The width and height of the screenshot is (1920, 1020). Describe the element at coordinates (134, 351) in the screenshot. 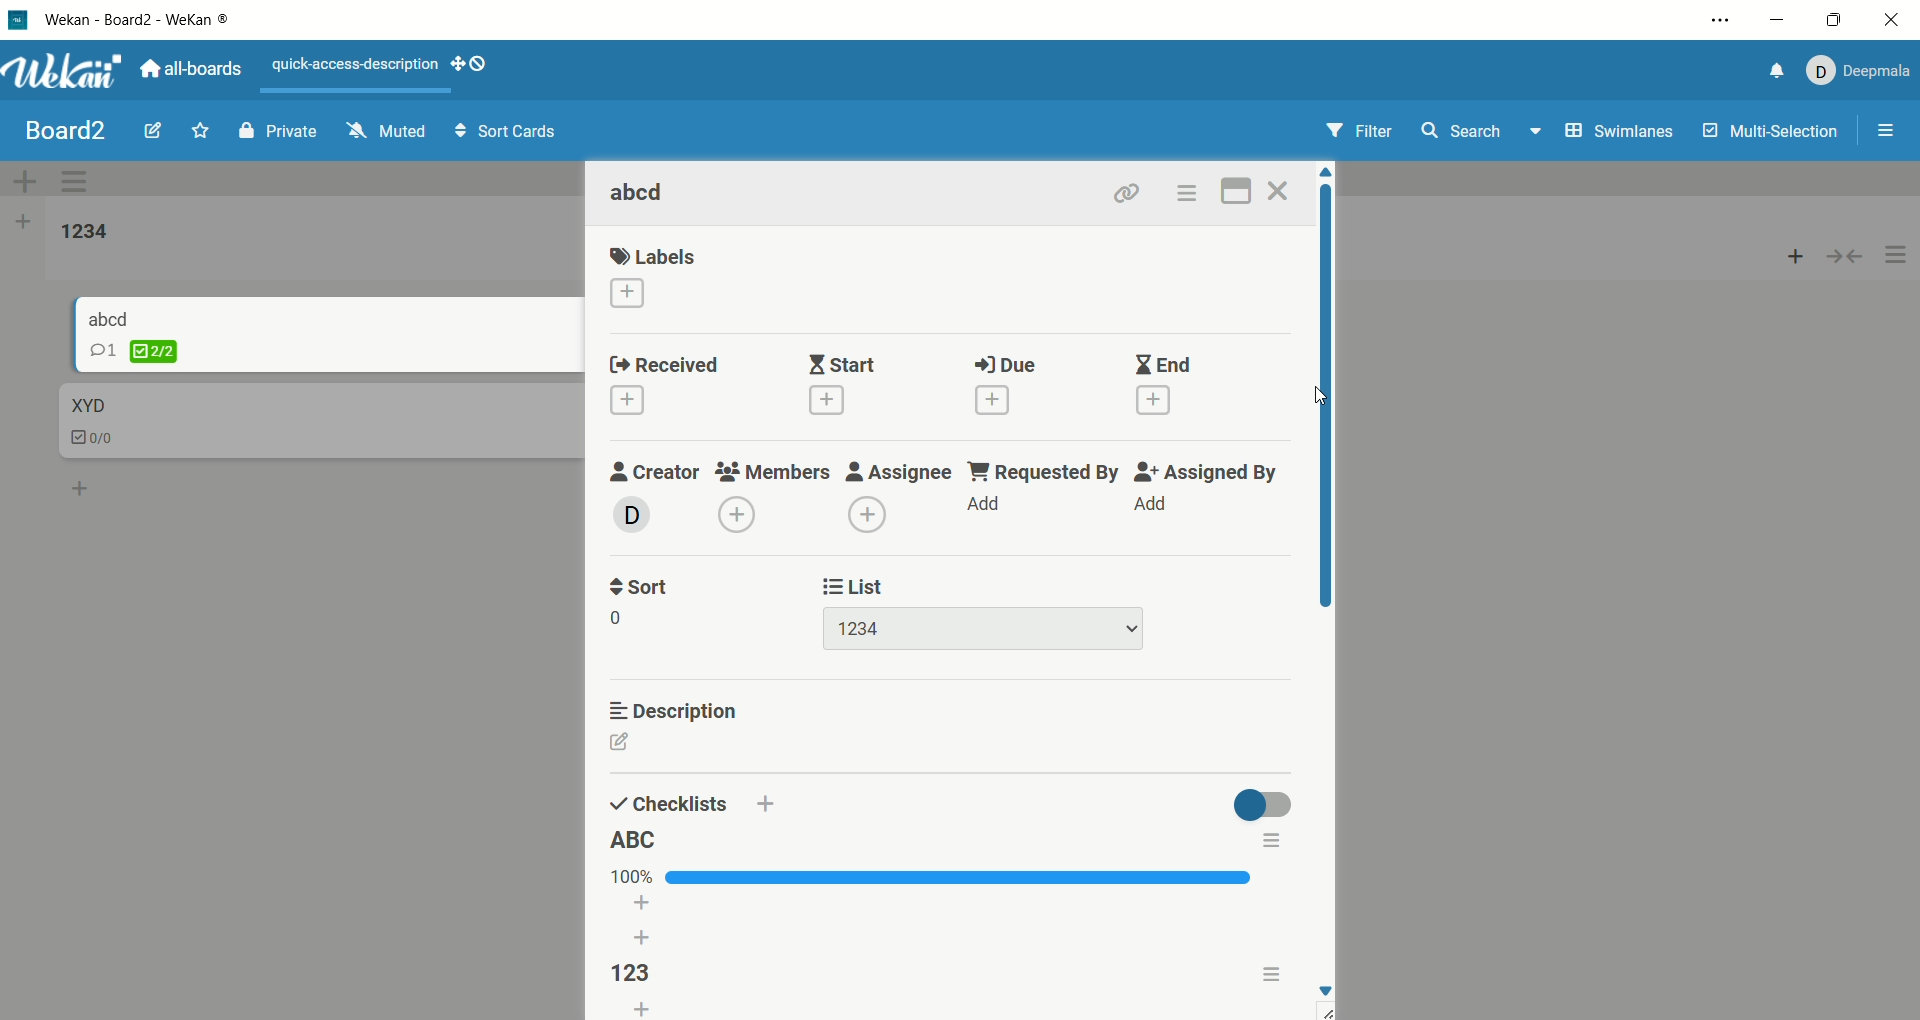

I see `checklist` at that location.